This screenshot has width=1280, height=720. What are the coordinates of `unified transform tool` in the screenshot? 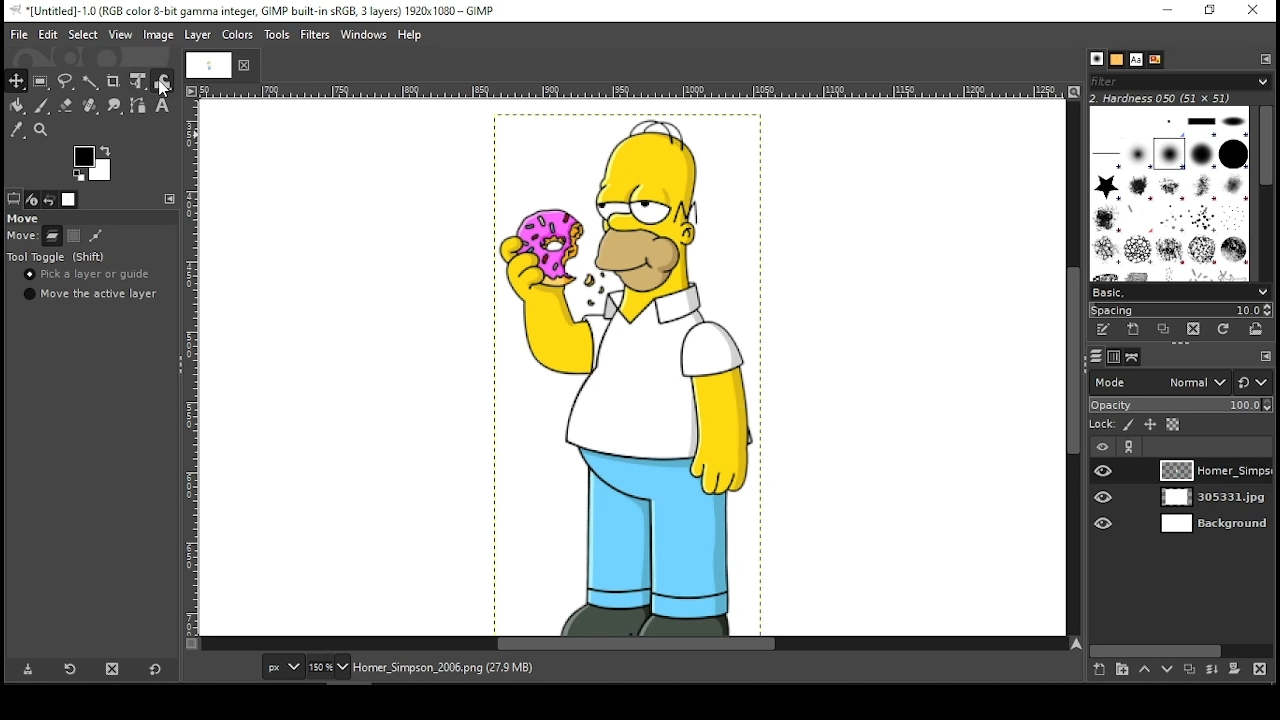 It's located at (140, 82).